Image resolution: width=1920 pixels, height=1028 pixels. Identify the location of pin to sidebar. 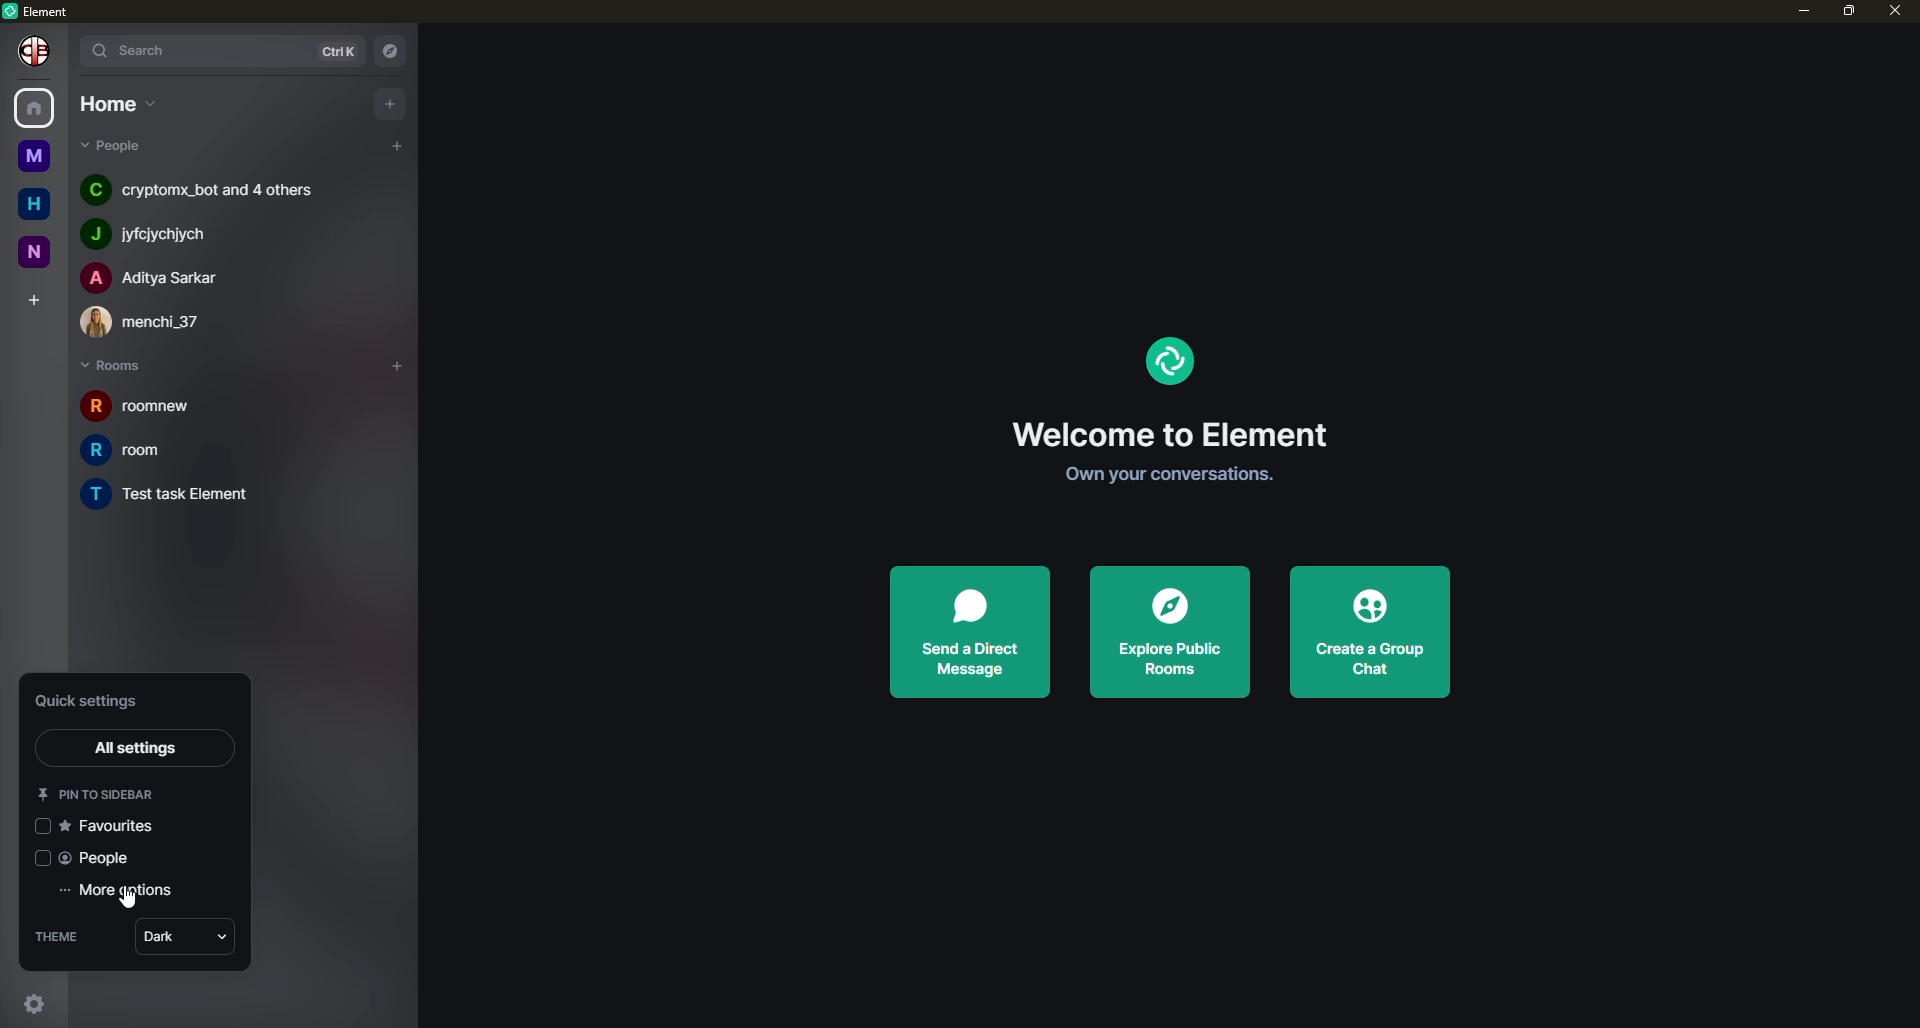
(97, 793).